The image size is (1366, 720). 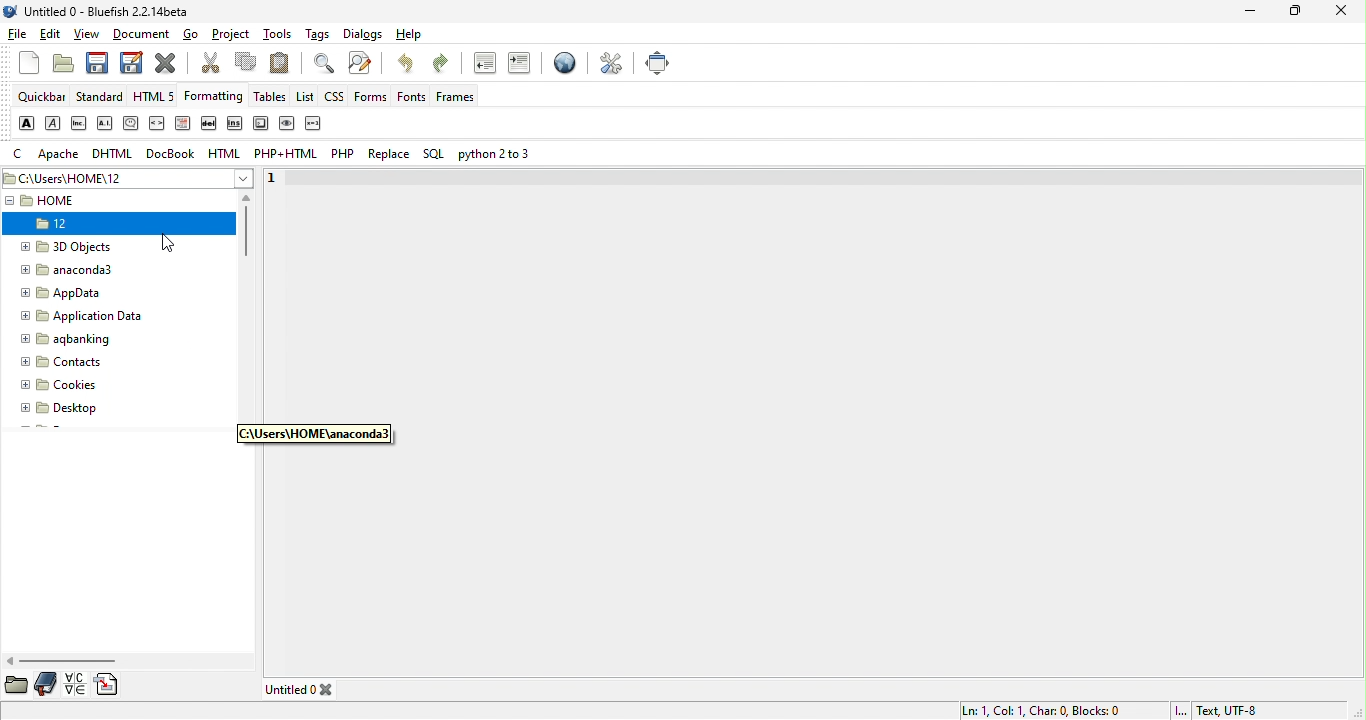 I want to click on code, so click(x=157, y=124).